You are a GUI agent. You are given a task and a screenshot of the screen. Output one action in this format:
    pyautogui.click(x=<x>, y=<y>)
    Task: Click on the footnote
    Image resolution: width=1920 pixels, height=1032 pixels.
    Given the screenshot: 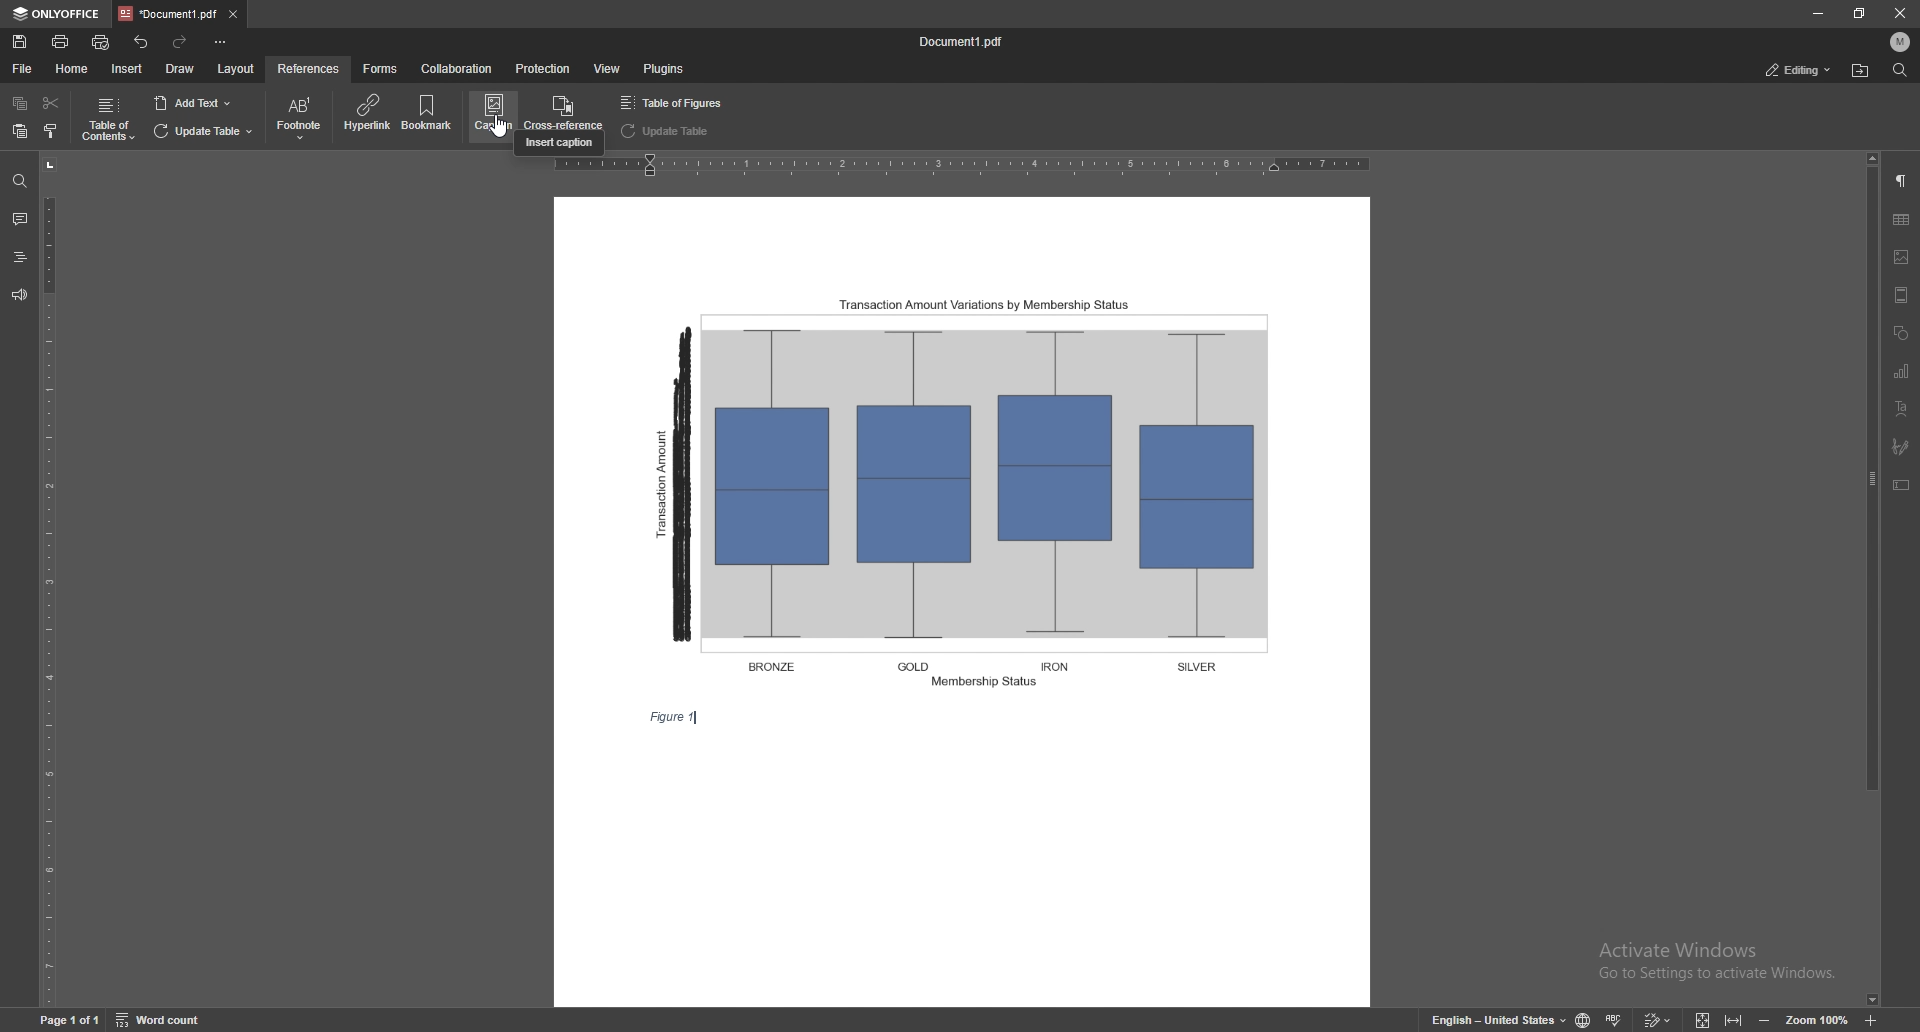 What is the action you would take?
    pyautogui.click(x=299, y=118)
    